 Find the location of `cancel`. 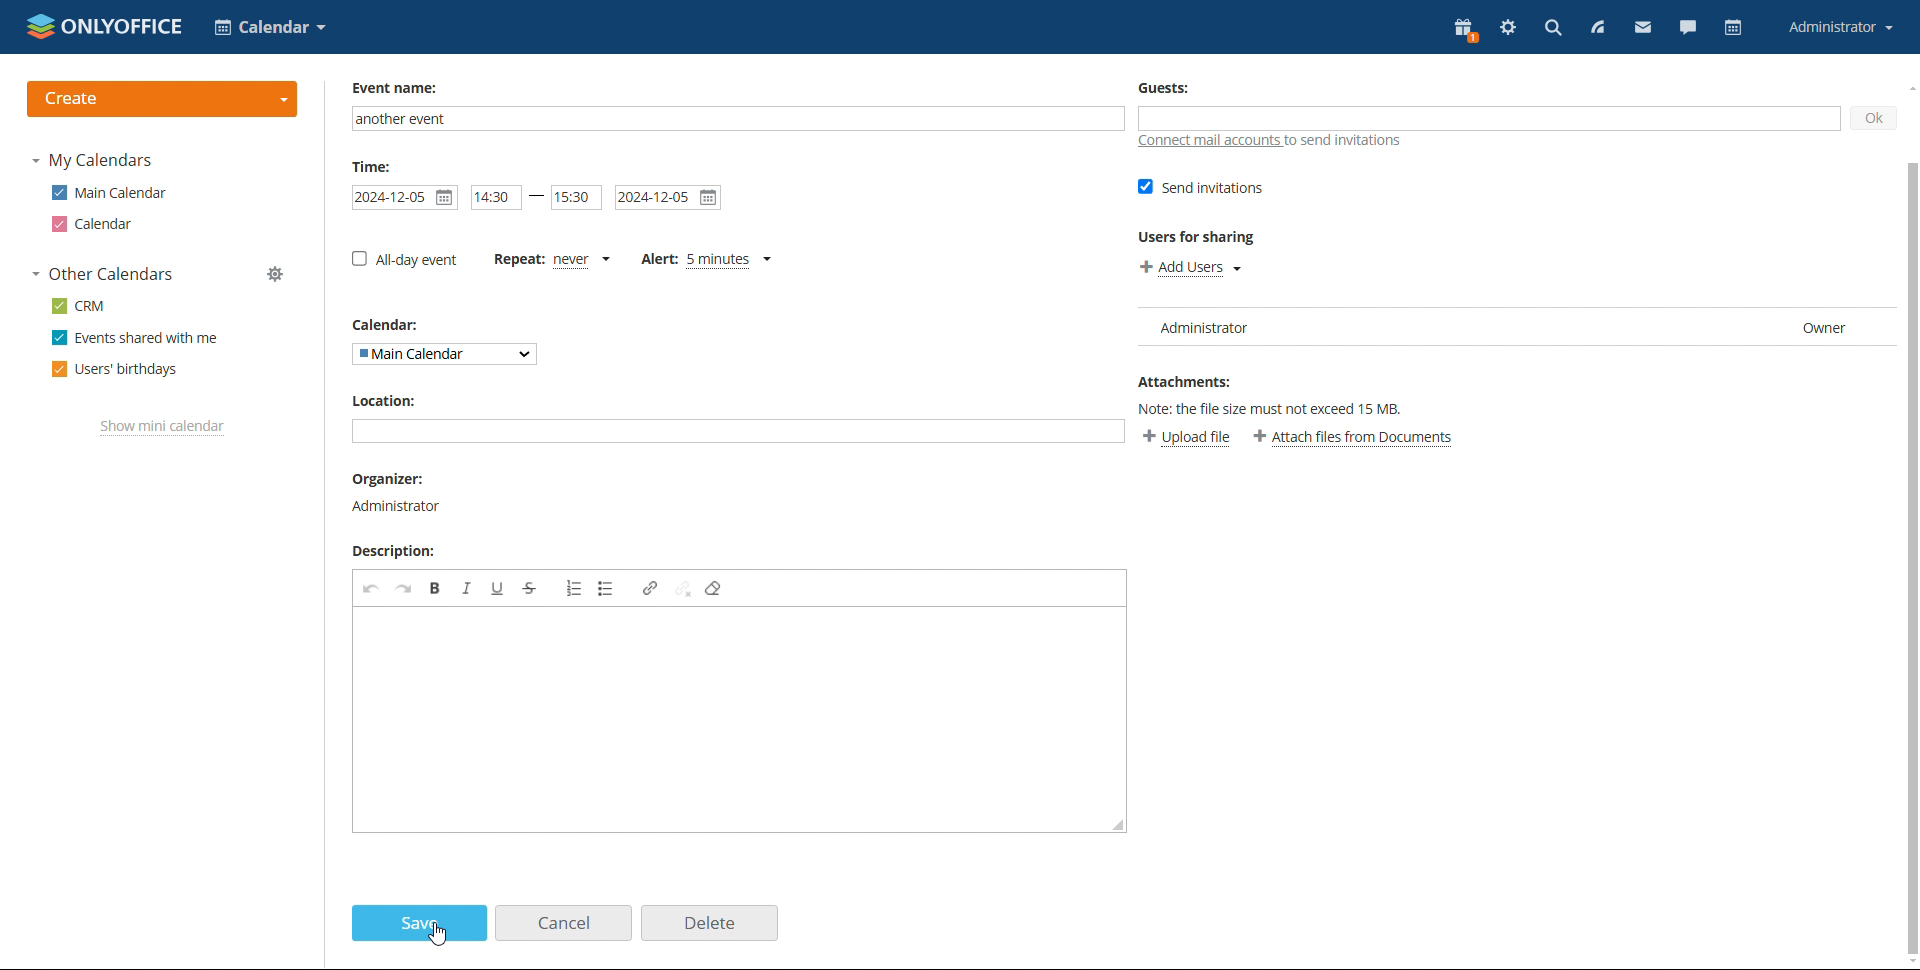

cancel is located at coordinates (564, 923).